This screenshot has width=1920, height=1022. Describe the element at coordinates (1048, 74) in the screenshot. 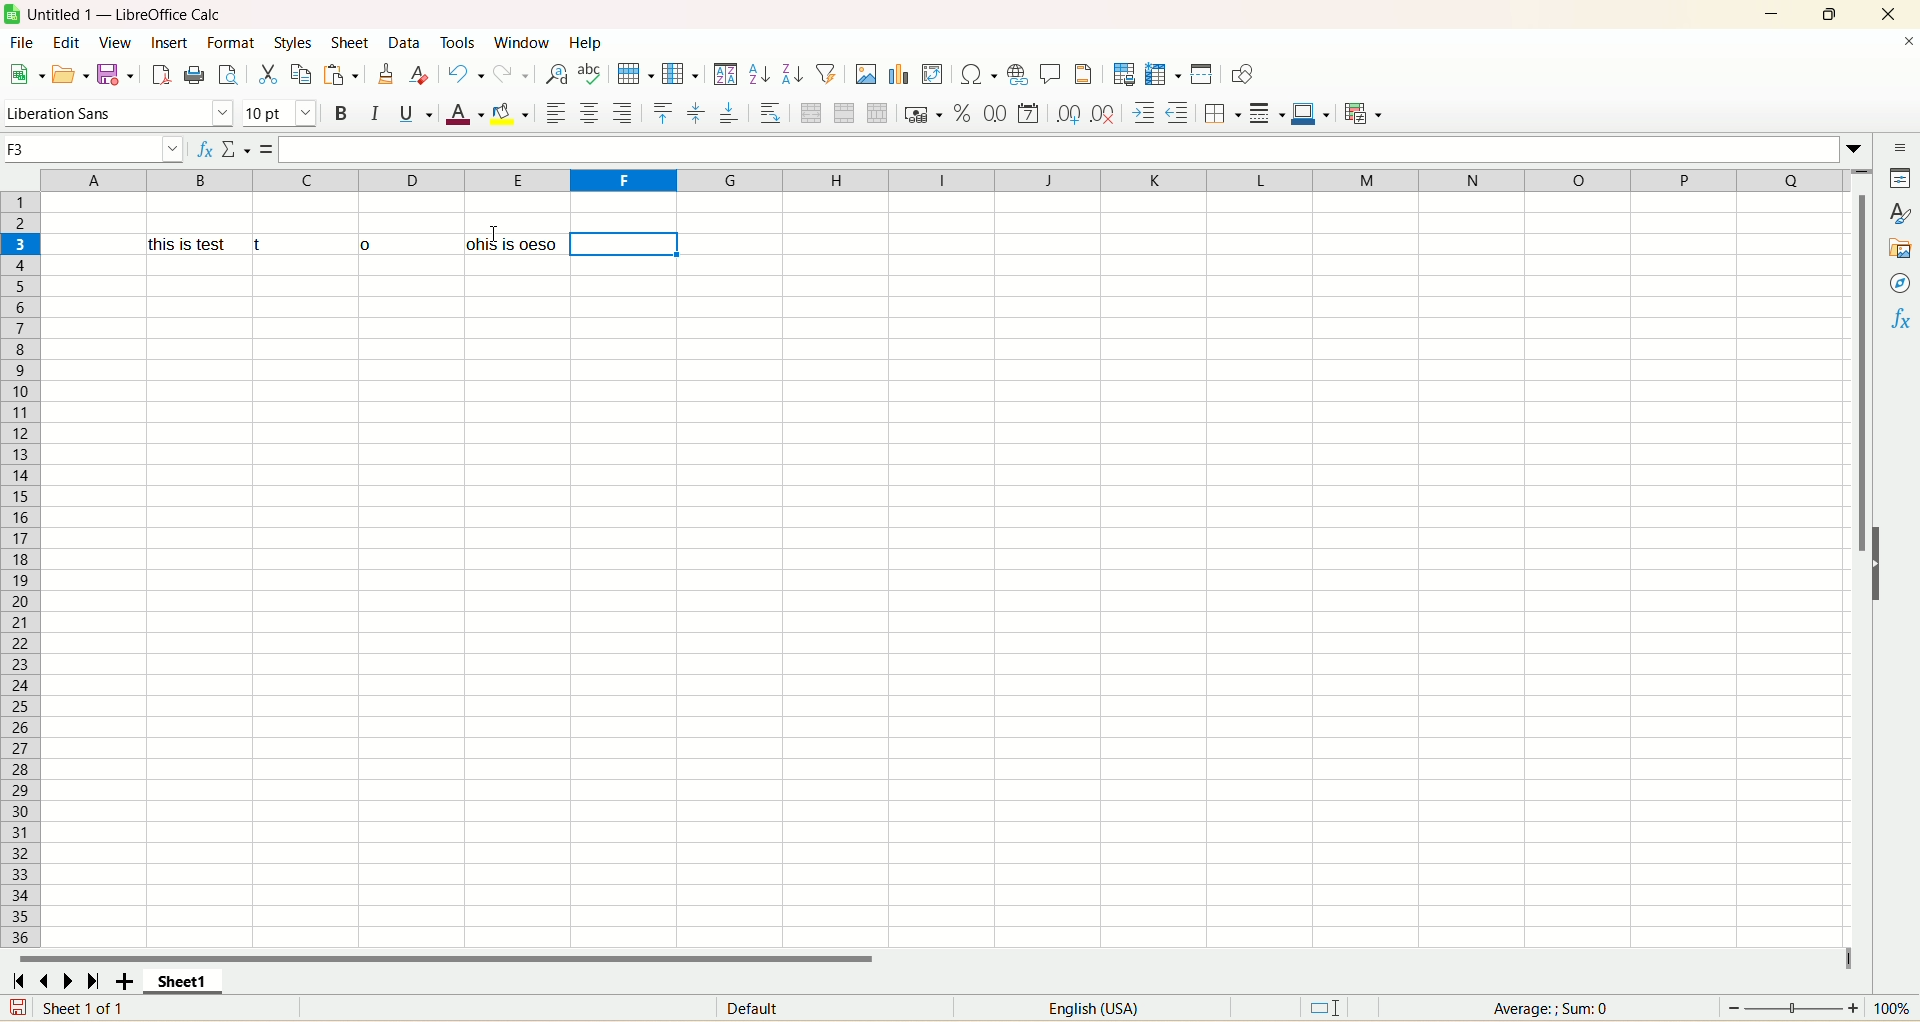

I see `insert comment` at that location.